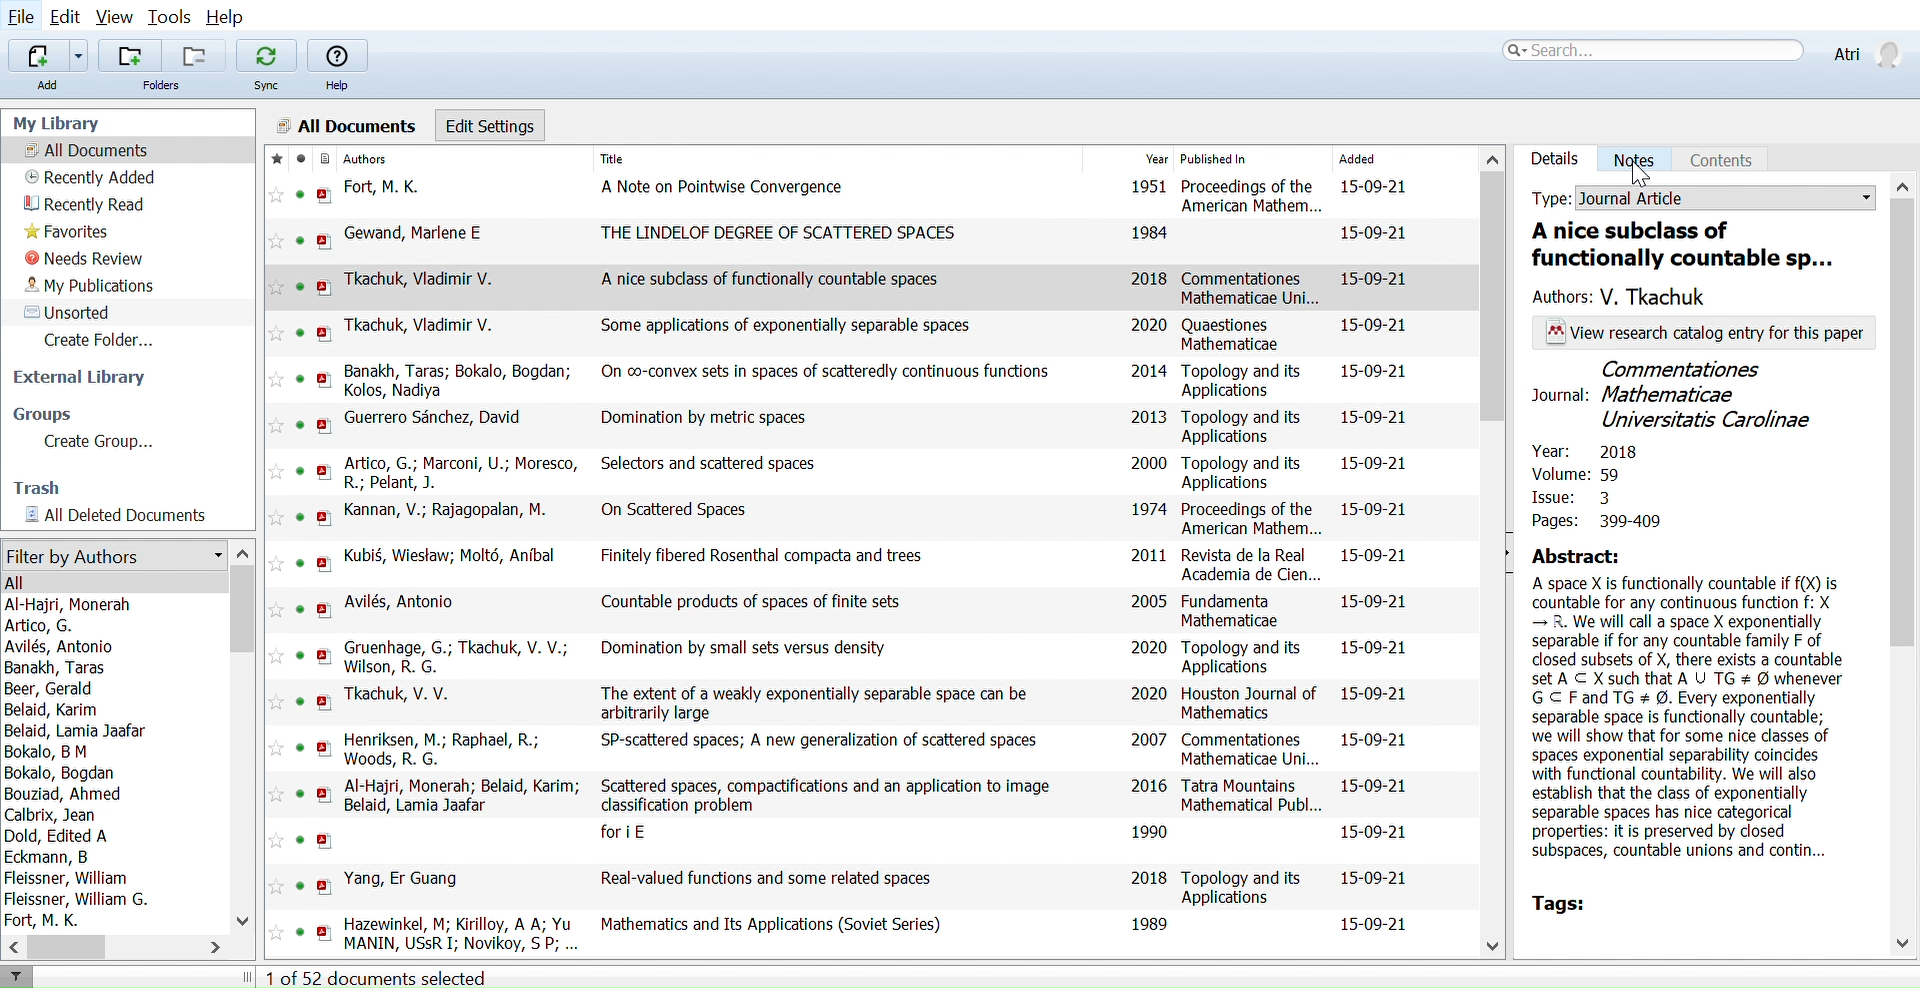 Image resolution: width=1920 pixels, height=988 pixels. I want to click on External library, so click(80, 378).